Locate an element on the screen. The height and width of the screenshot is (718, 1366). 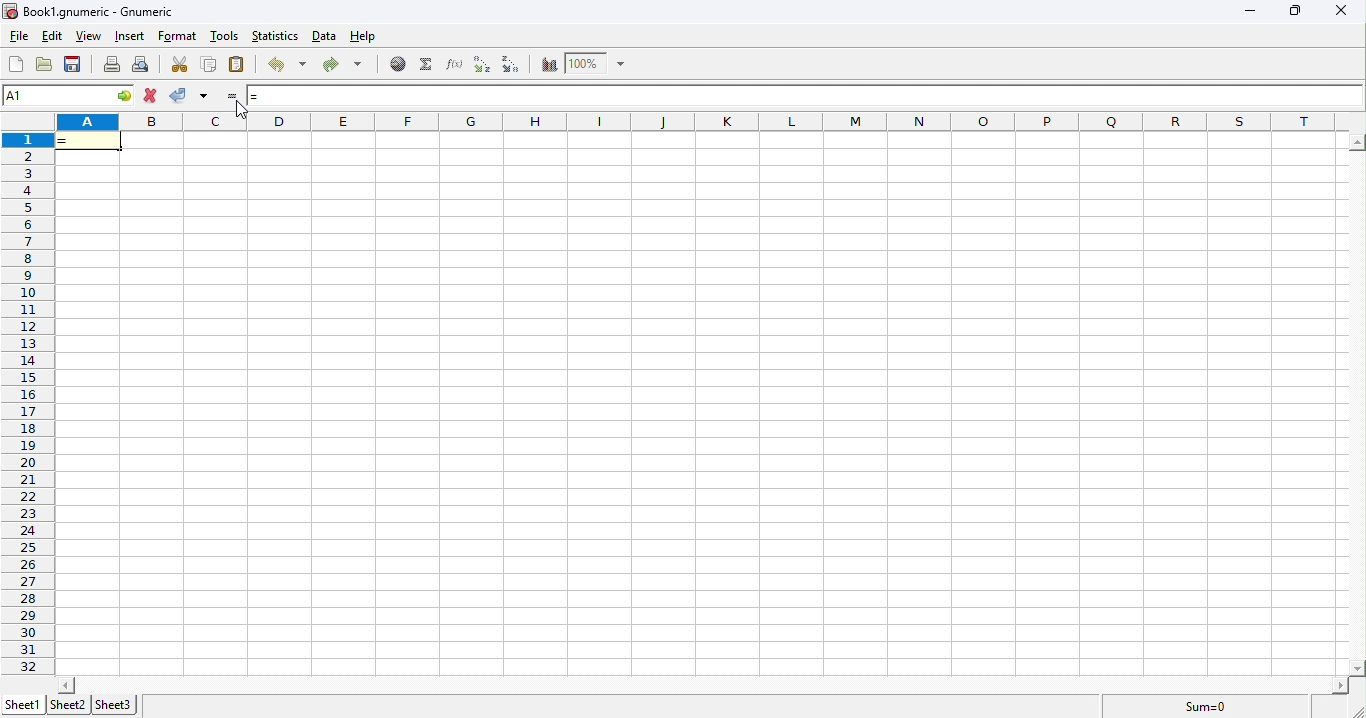
Cells is located at coordinates (693, 405).